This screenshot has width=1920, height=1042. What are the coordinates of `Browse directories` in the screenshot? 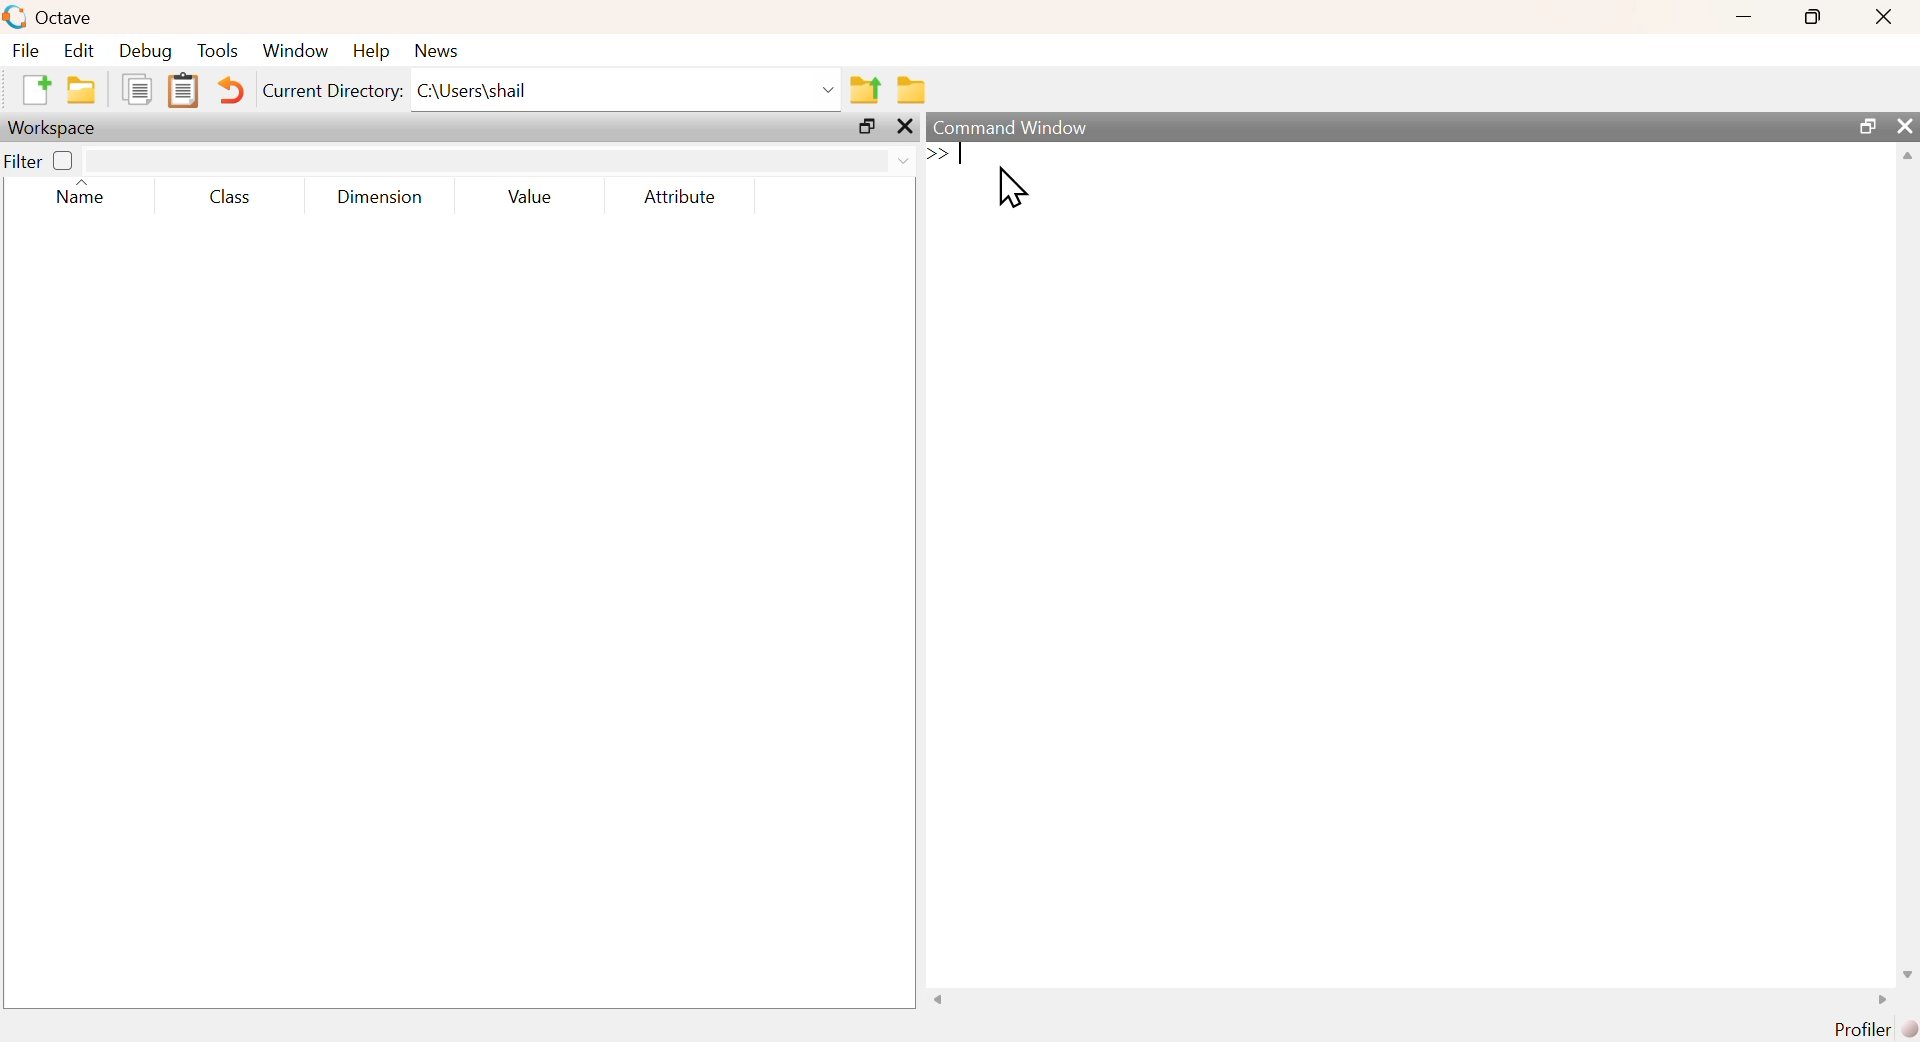 It's located at (911, 92).